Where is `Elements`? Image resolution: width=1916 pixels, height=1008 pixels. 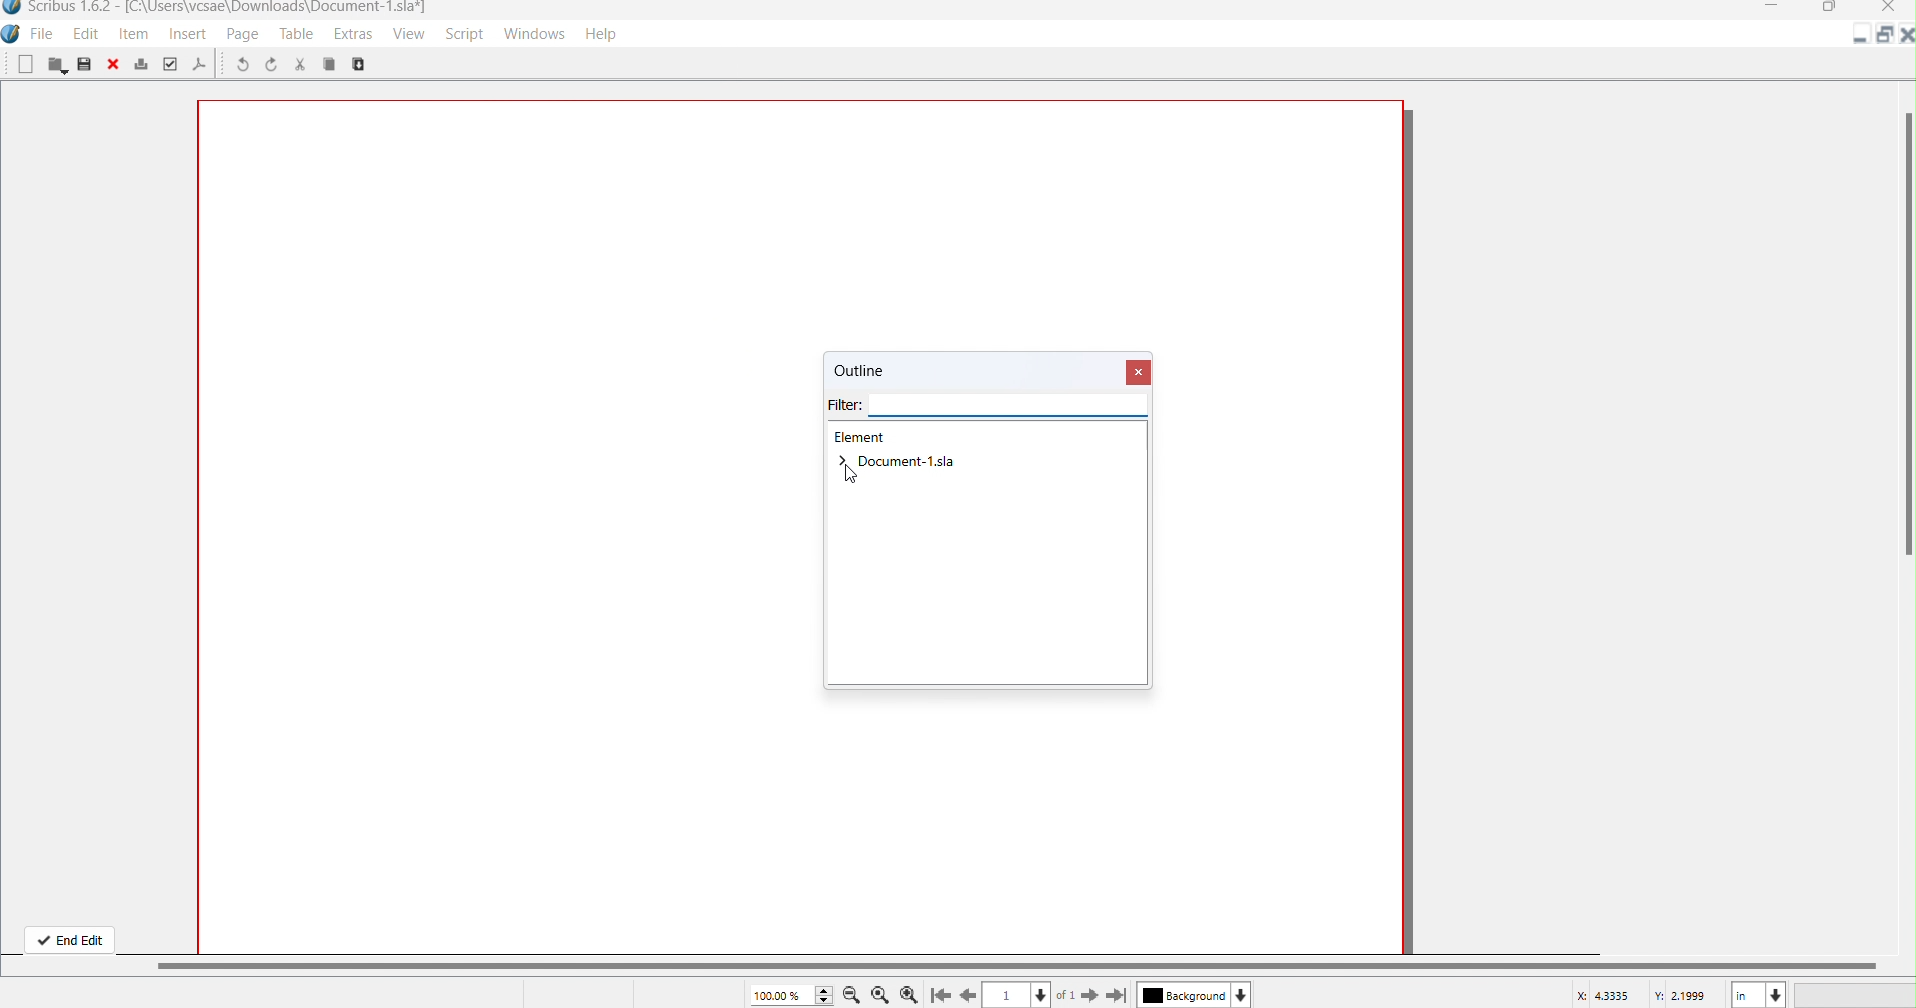
Elements is located at coordinates (863, 438).